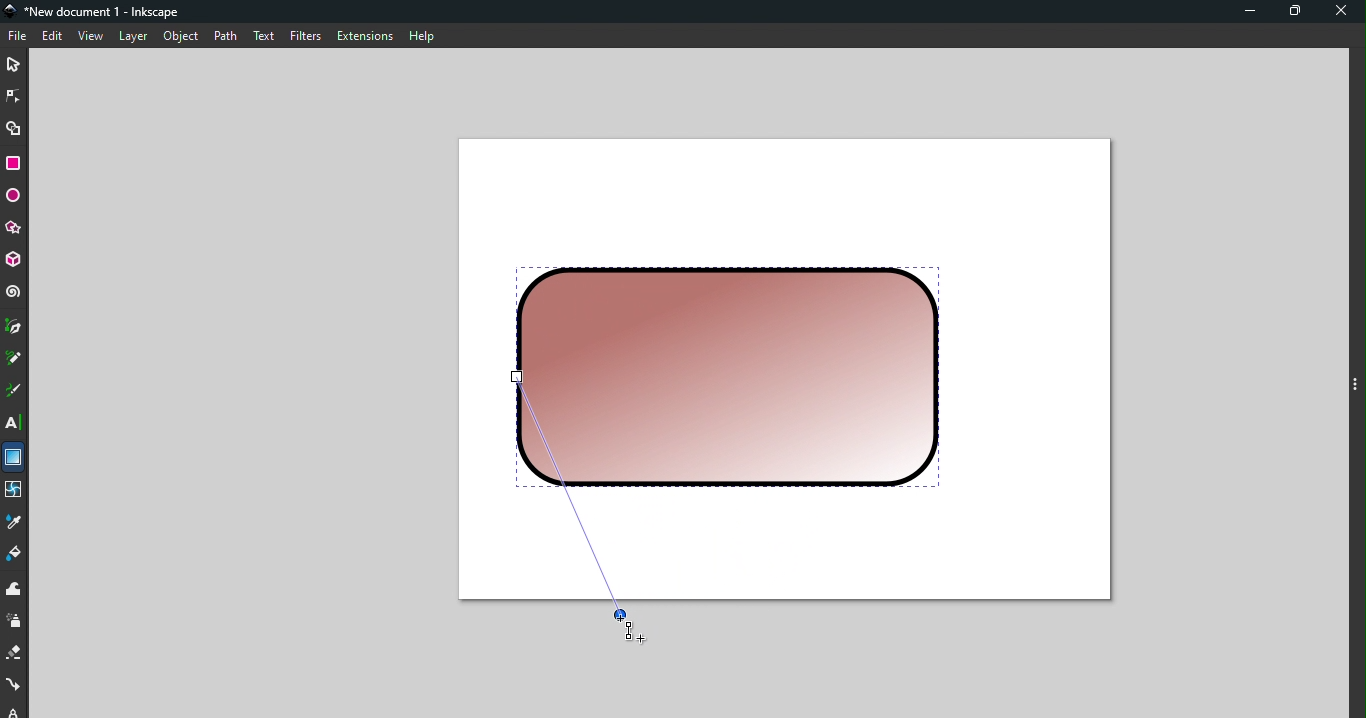 The width and height of the screenshot is (1366, 718). I want to click on Eraser tool, so click(15, 654).